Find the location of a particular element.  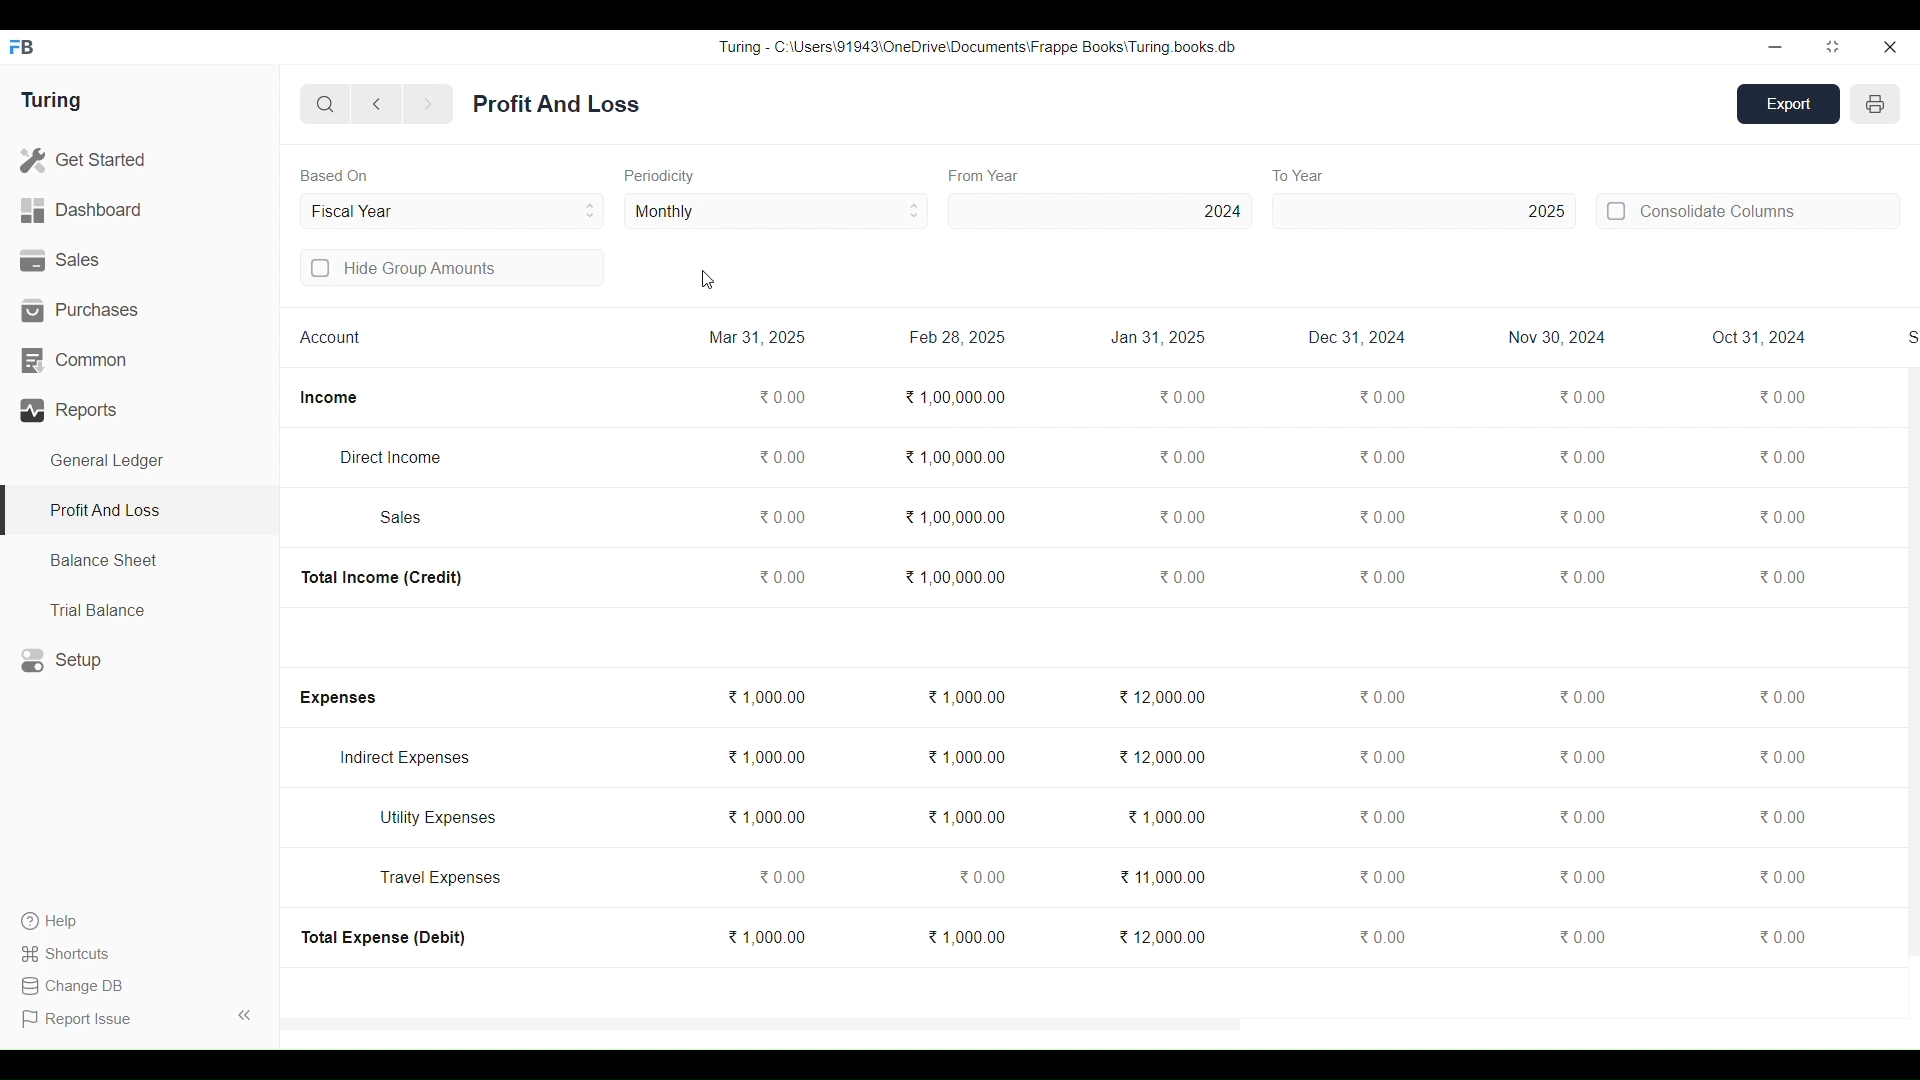

Sales is located at coordinates (139, 261).